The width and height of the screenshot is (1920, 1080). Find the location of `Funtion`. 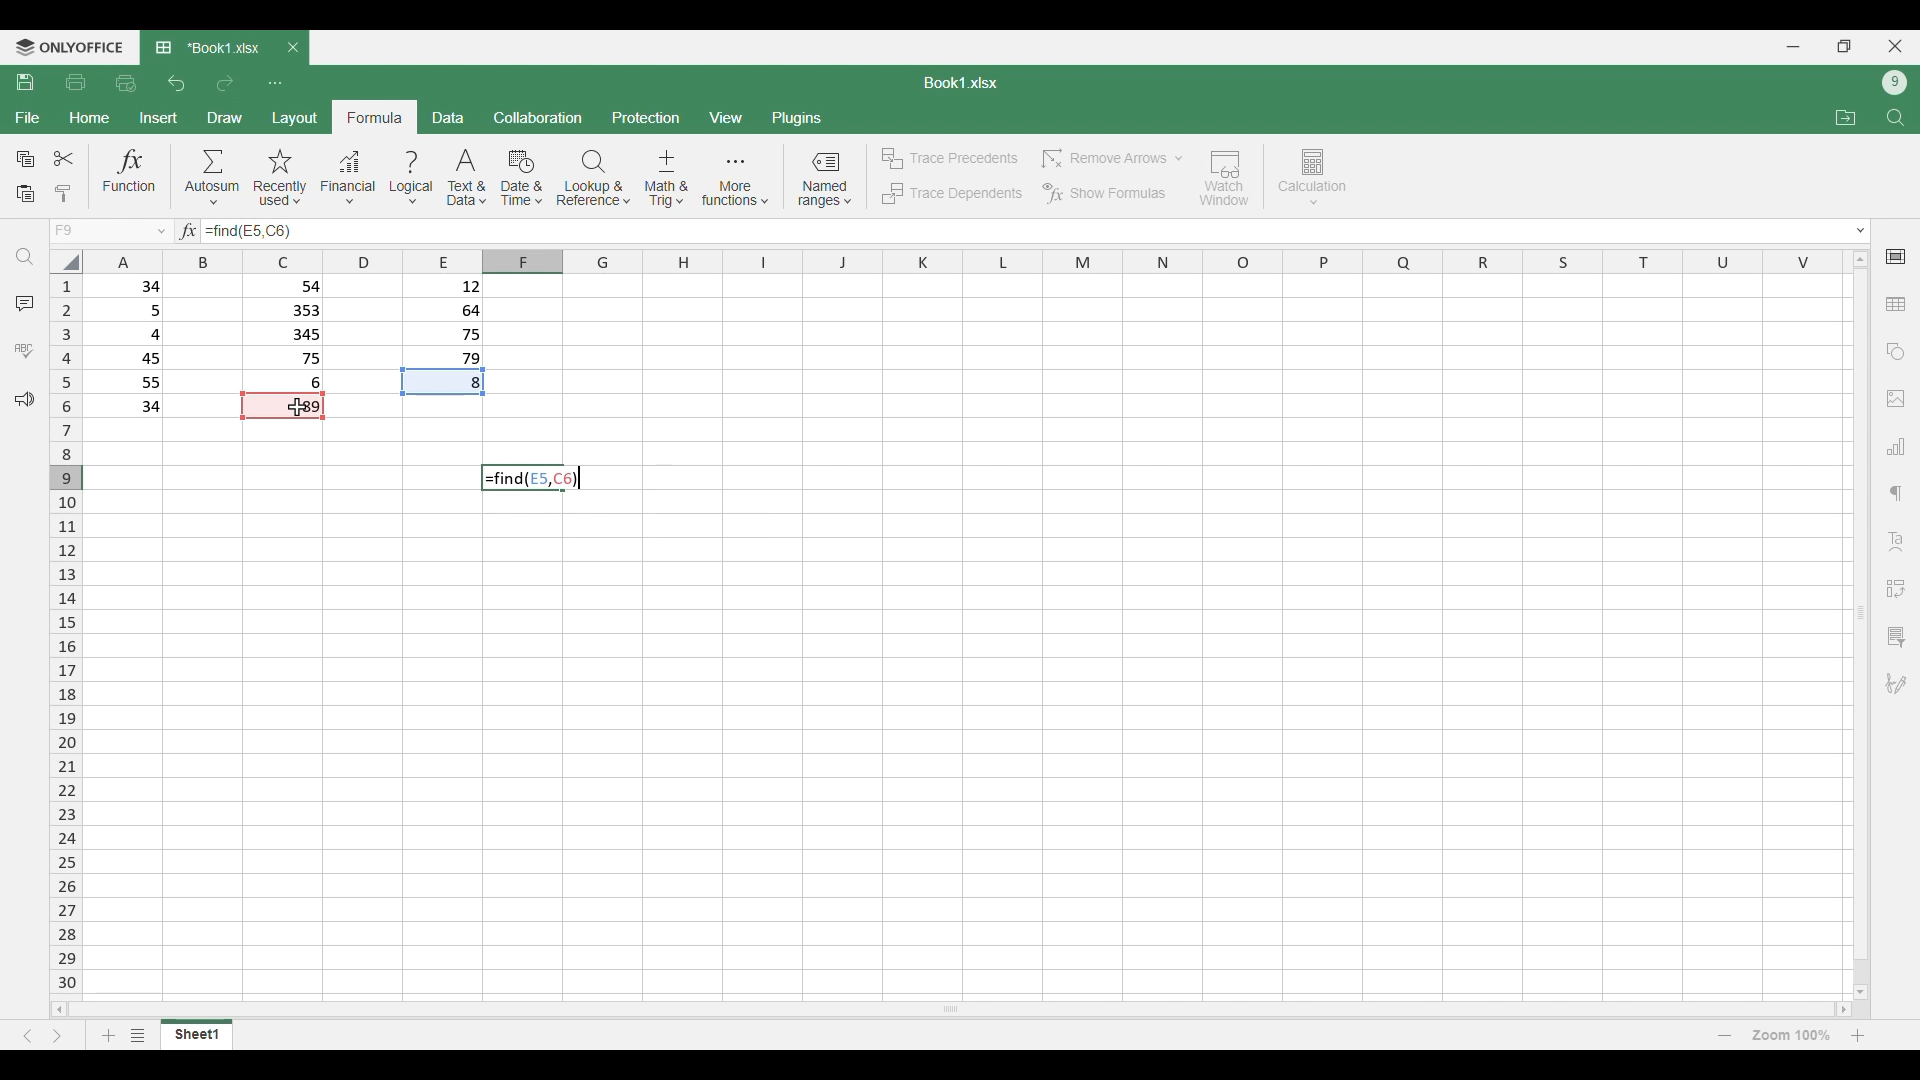

Funtion is located at coordinates (130, 175).